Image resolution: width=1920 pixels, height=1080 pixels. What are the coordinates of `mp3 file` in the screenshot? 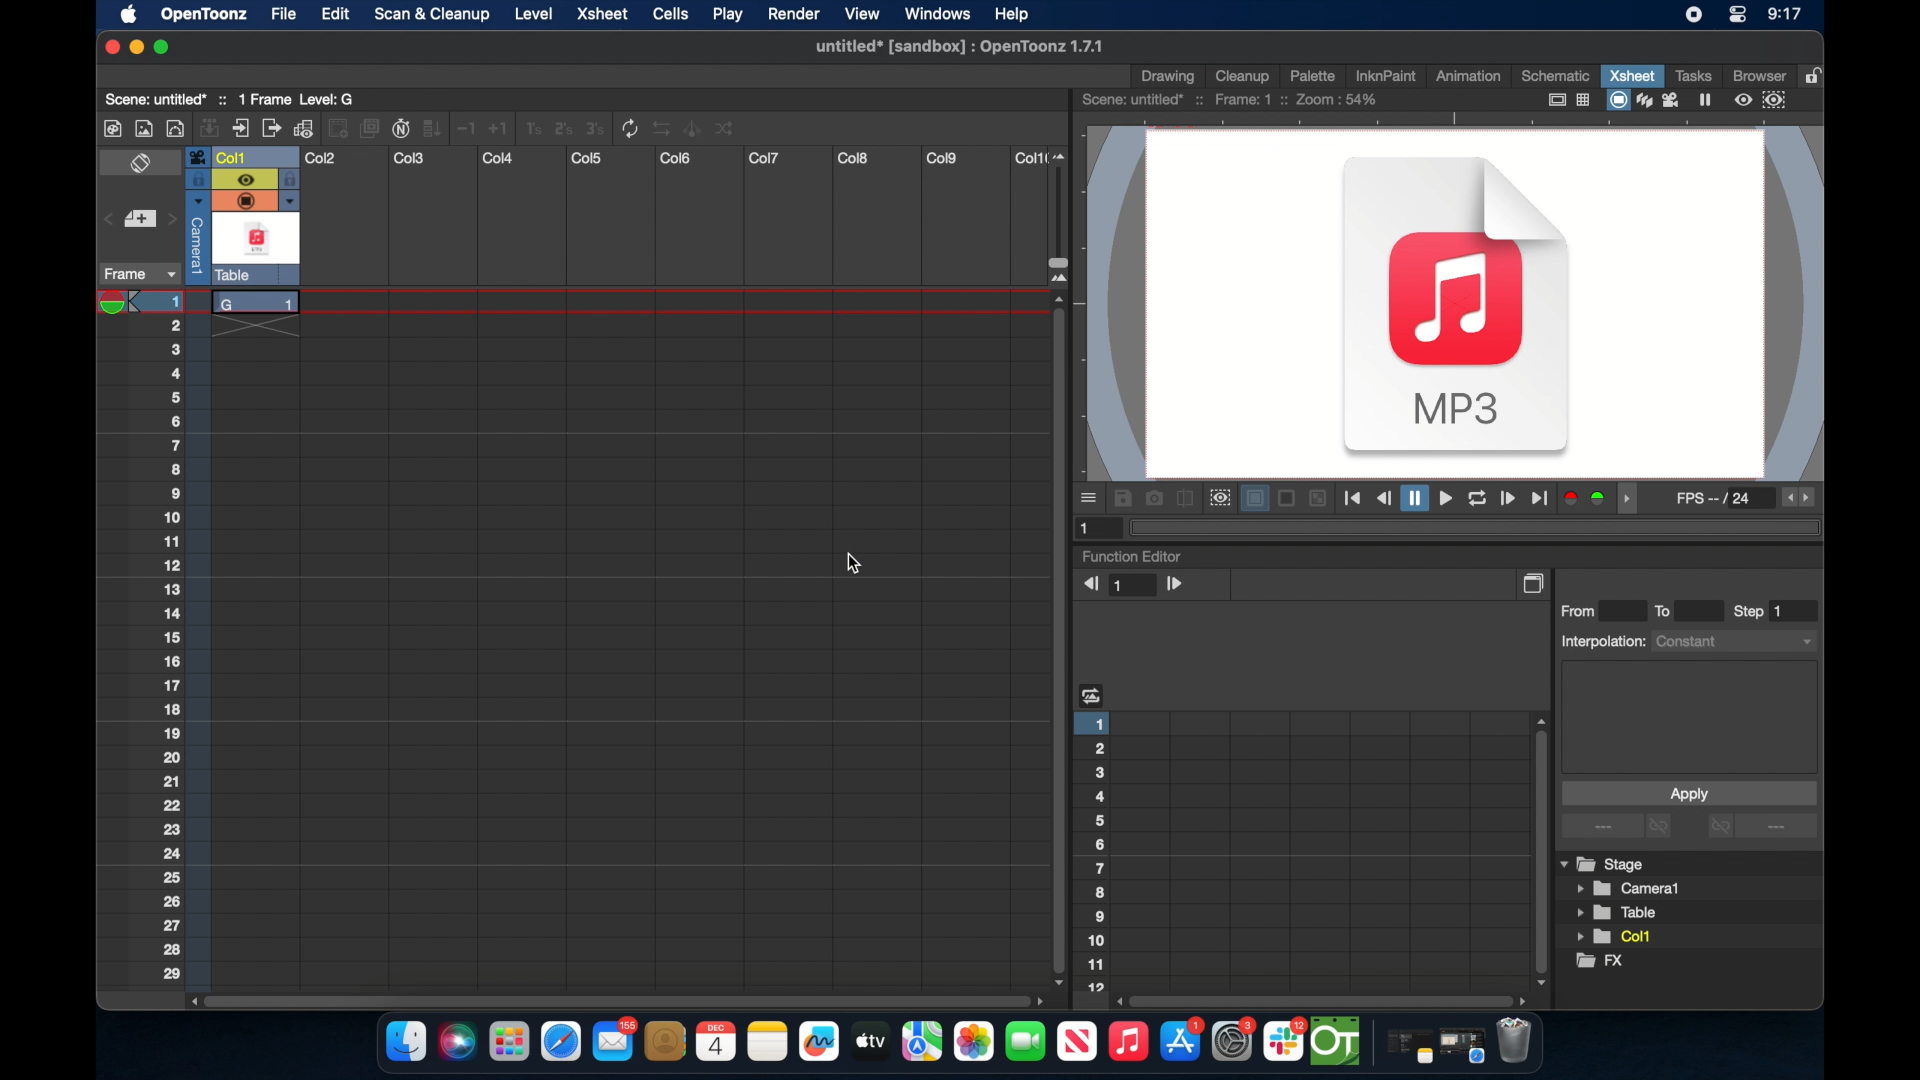 It's located at (1457, 311).